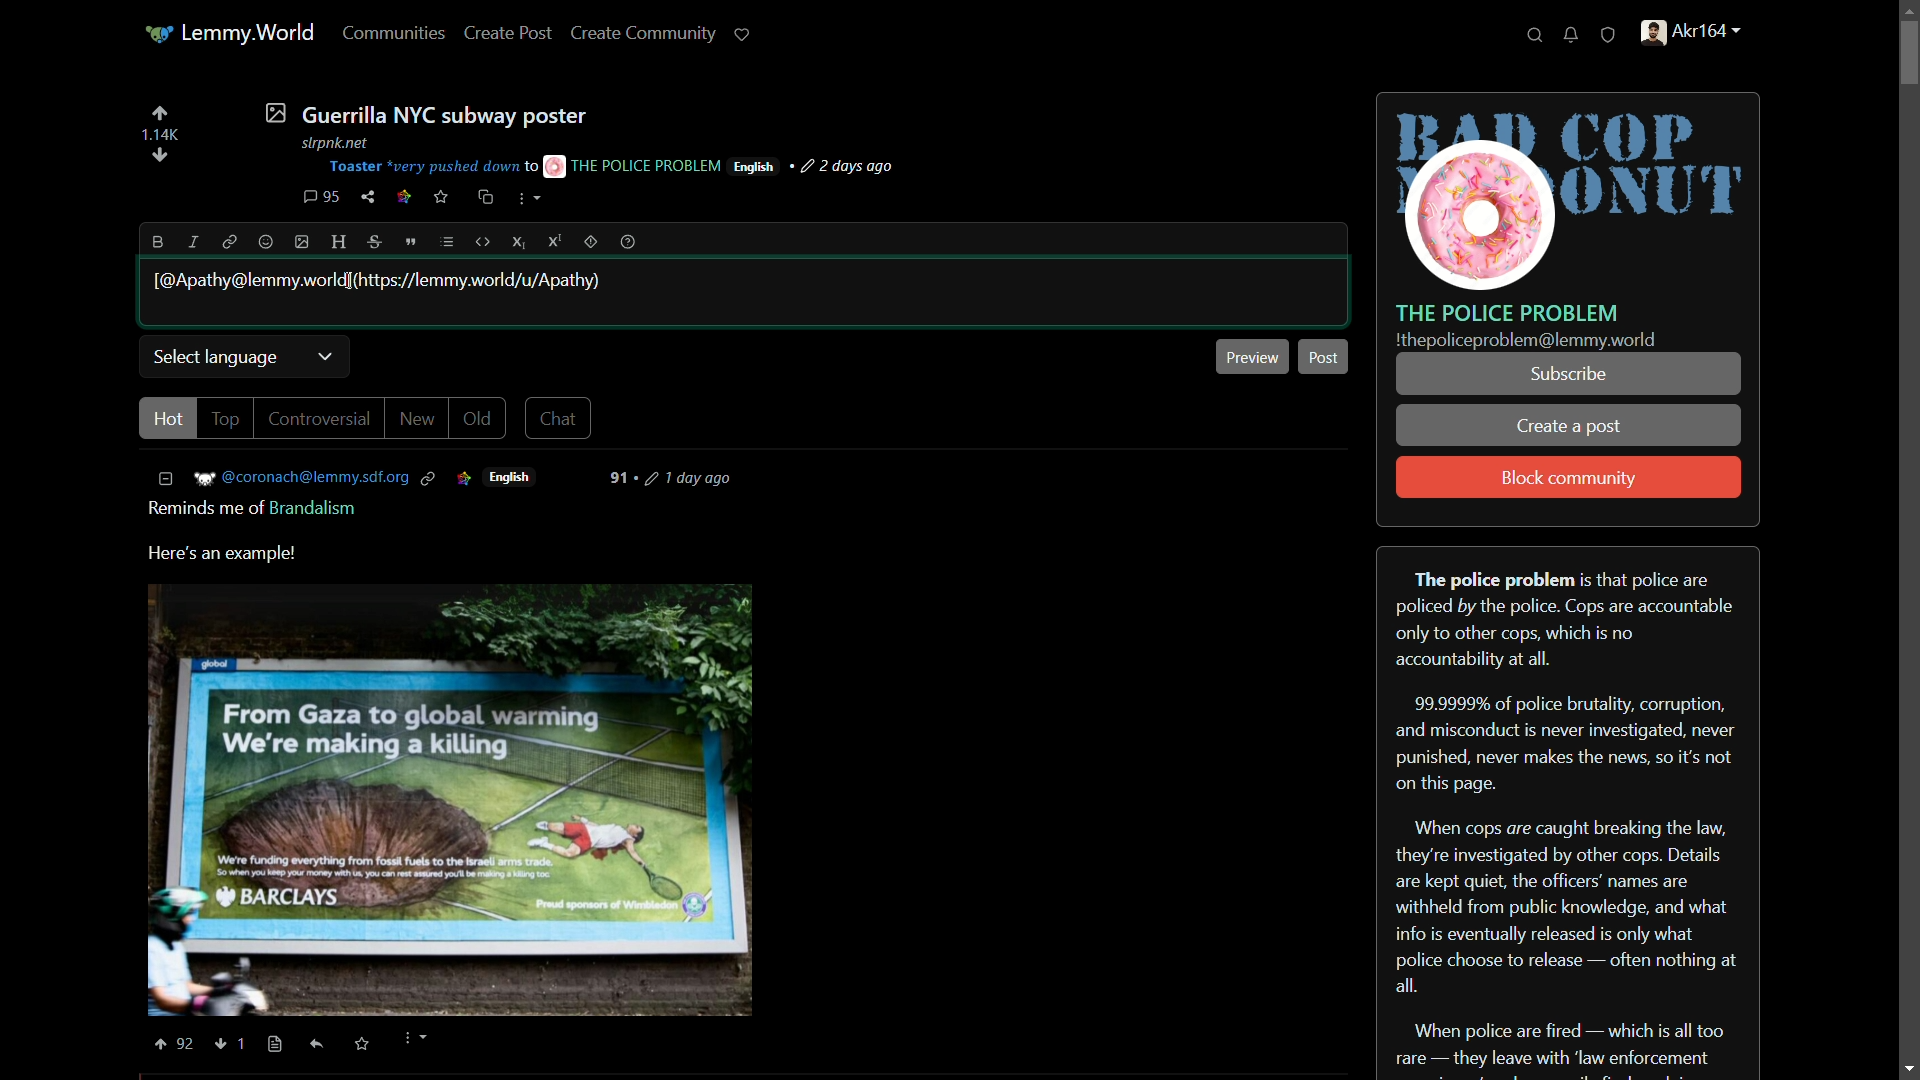  Describe the element at coordinates (753, 167) in the screenshot. I see `language` at that location.